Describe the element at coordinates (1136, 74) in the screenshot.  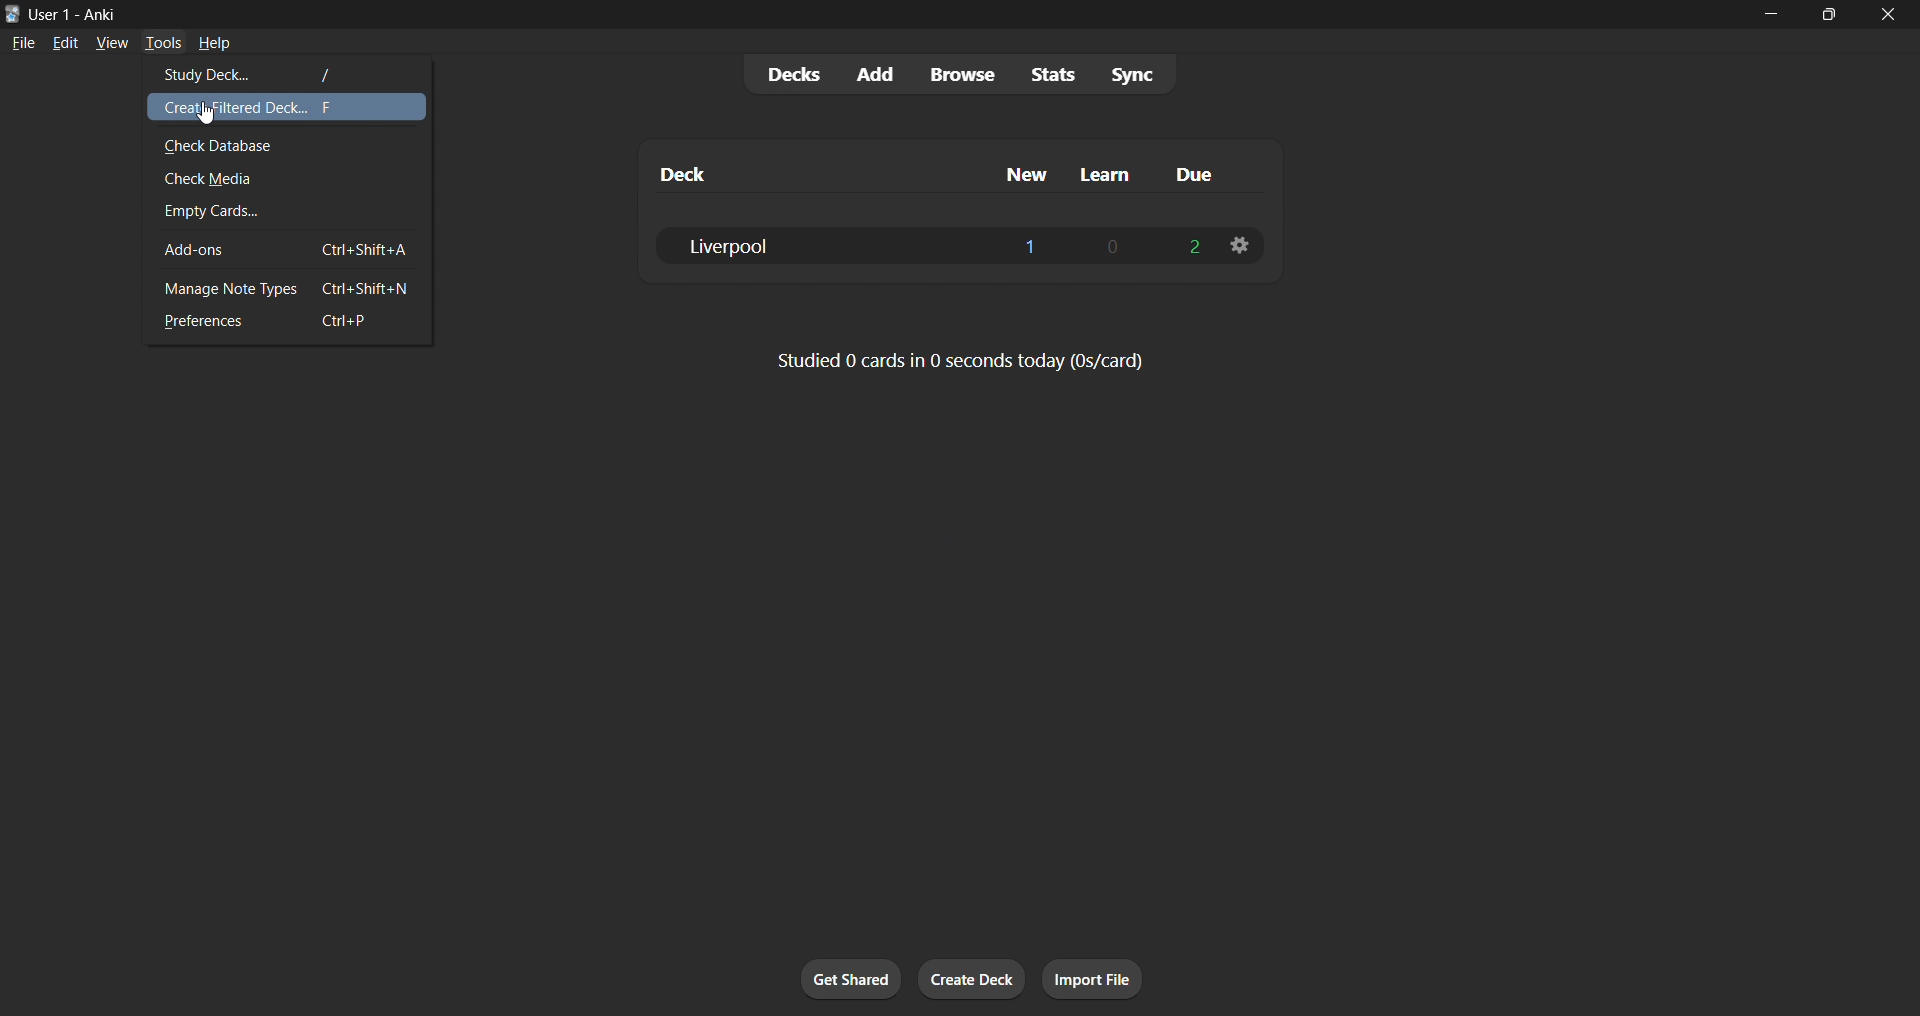
I see `sync` at that location.